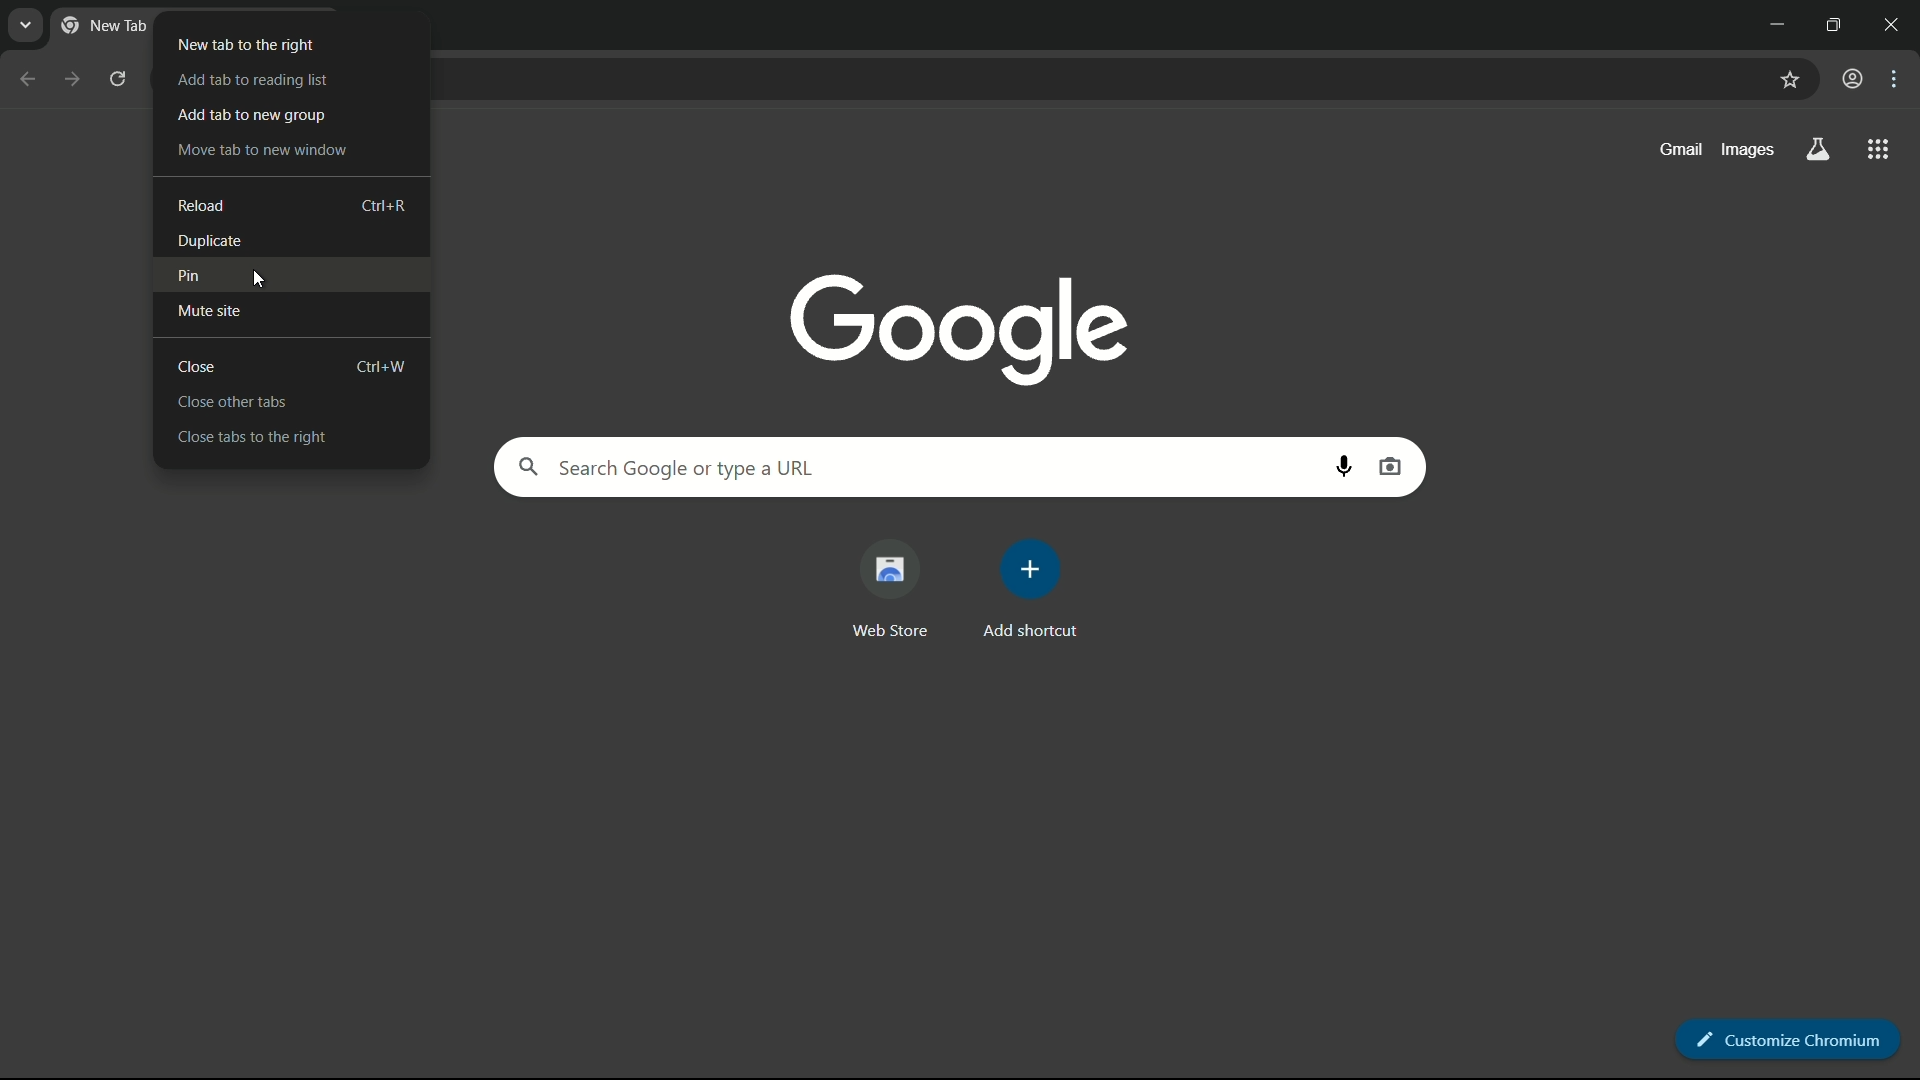 The width and height of the screenshot is (1920, 1080). What do you see at coordinates (1836, 22) in the screenshot?
I see `maximize or restore` at bounding box center [1836, 22].